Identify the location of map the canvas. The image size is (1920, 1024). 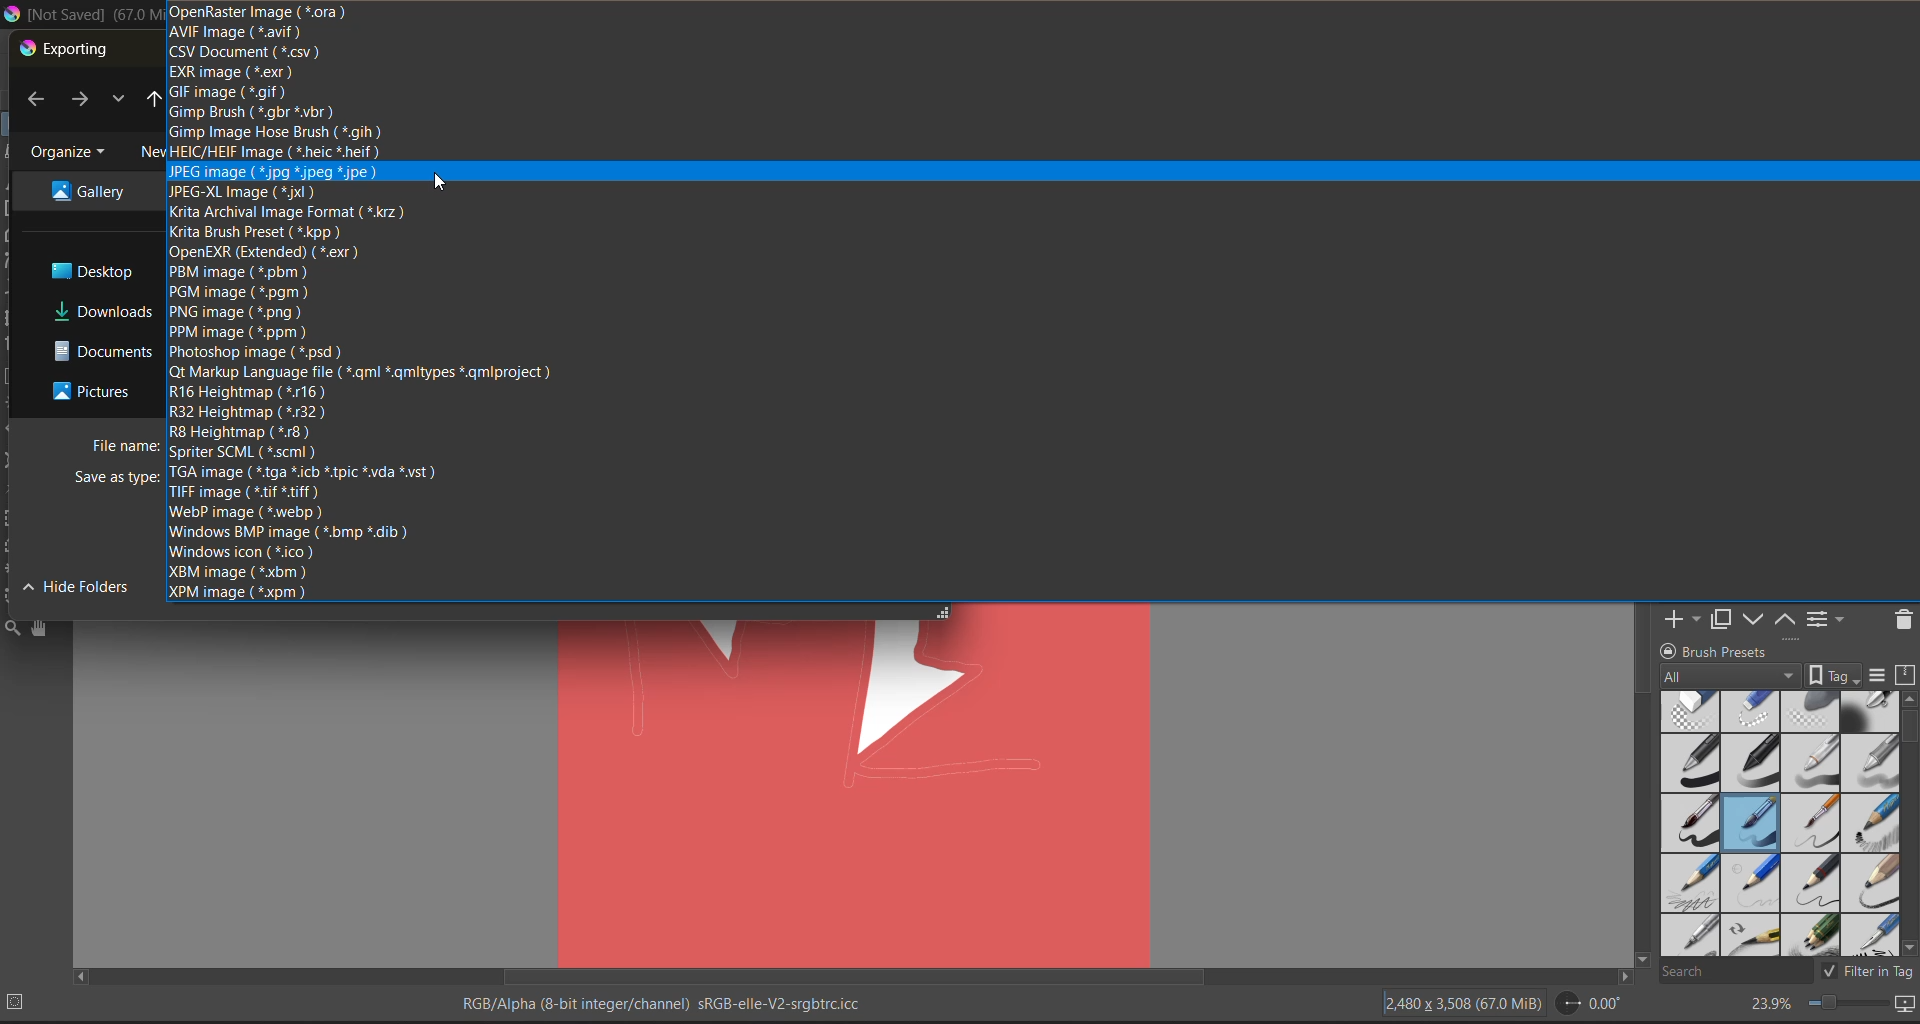
(1903, 1006).